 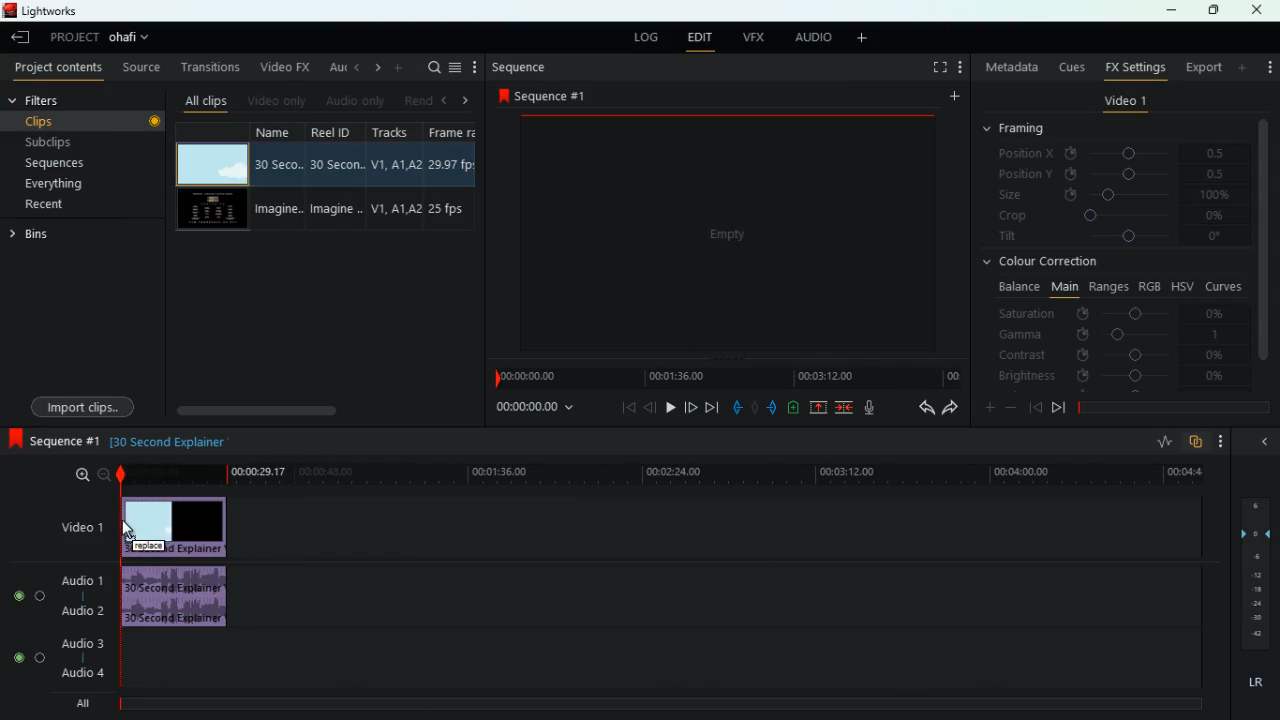 I want to click on rgb, so click(x=1150, y=285).